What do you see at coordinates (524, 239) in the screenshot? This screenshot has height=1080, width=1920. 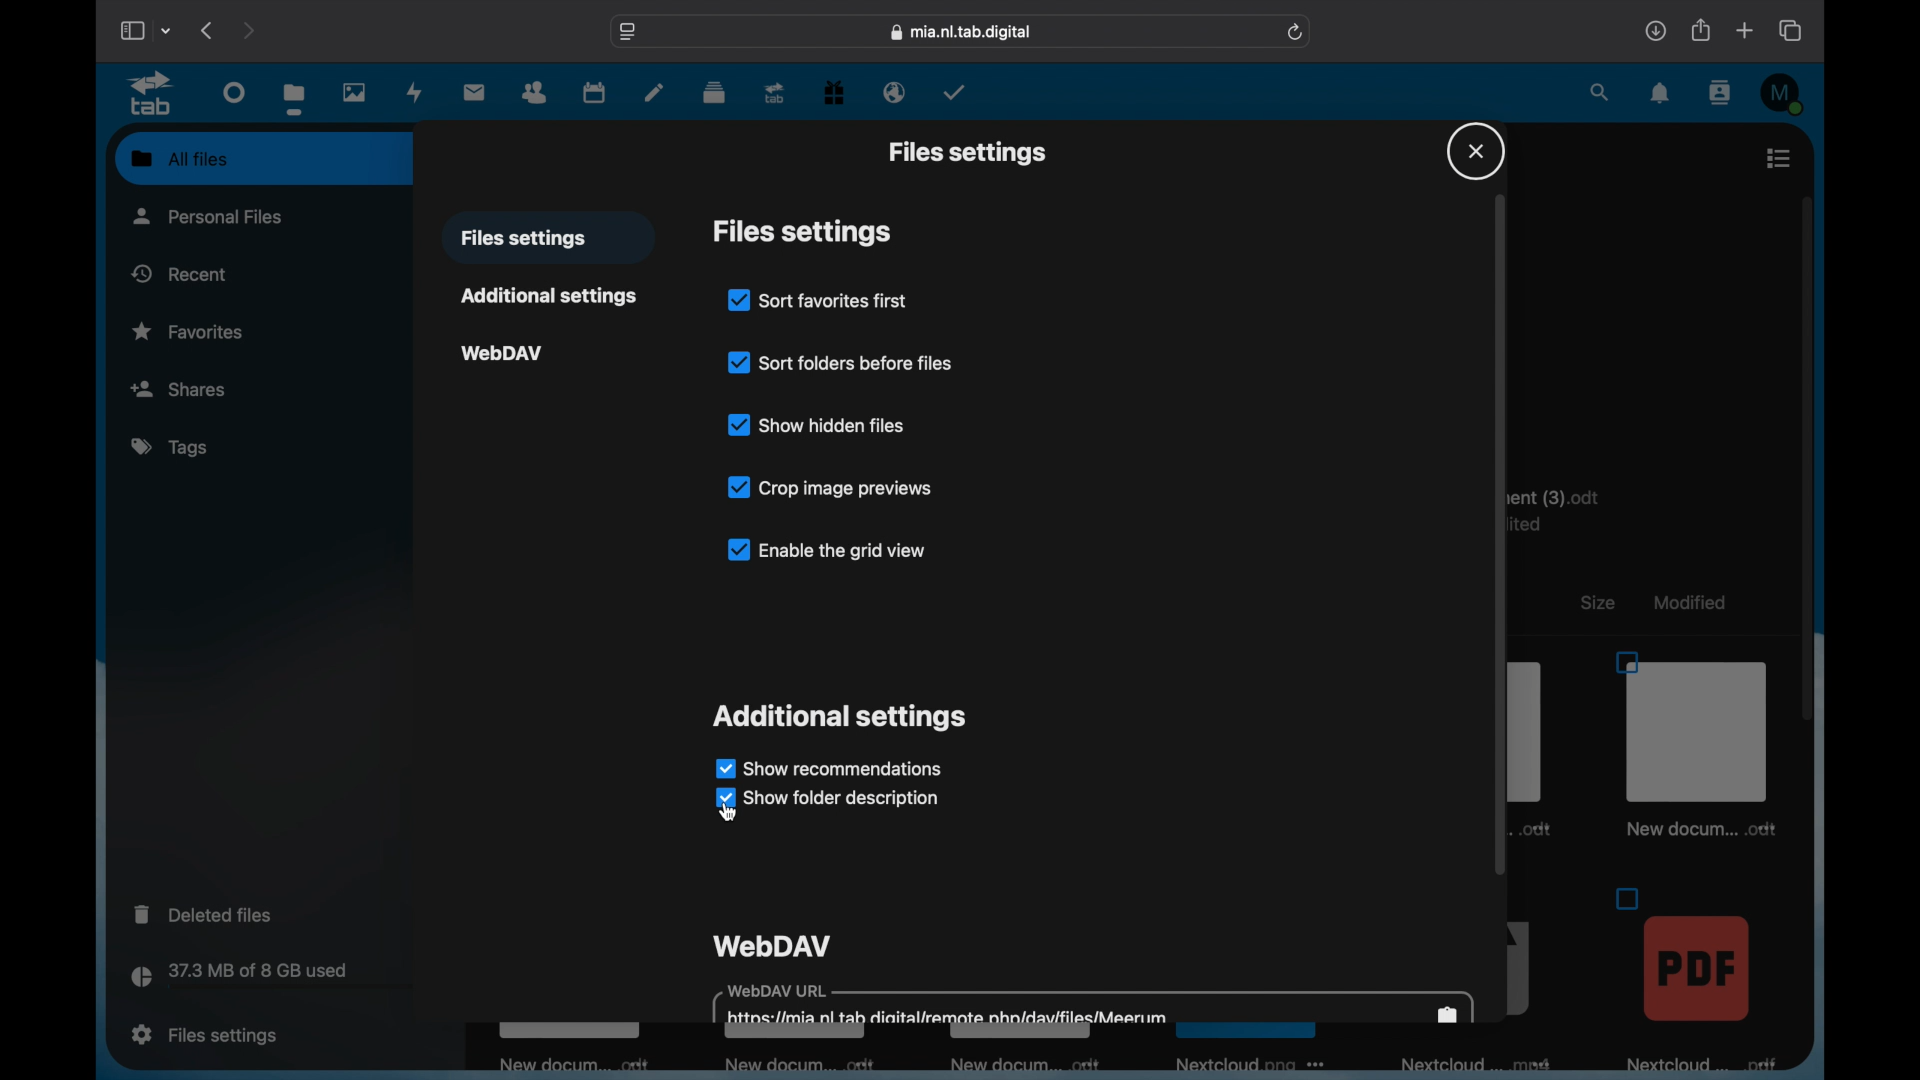 I see `files settings` at bounding box center [524, 239].